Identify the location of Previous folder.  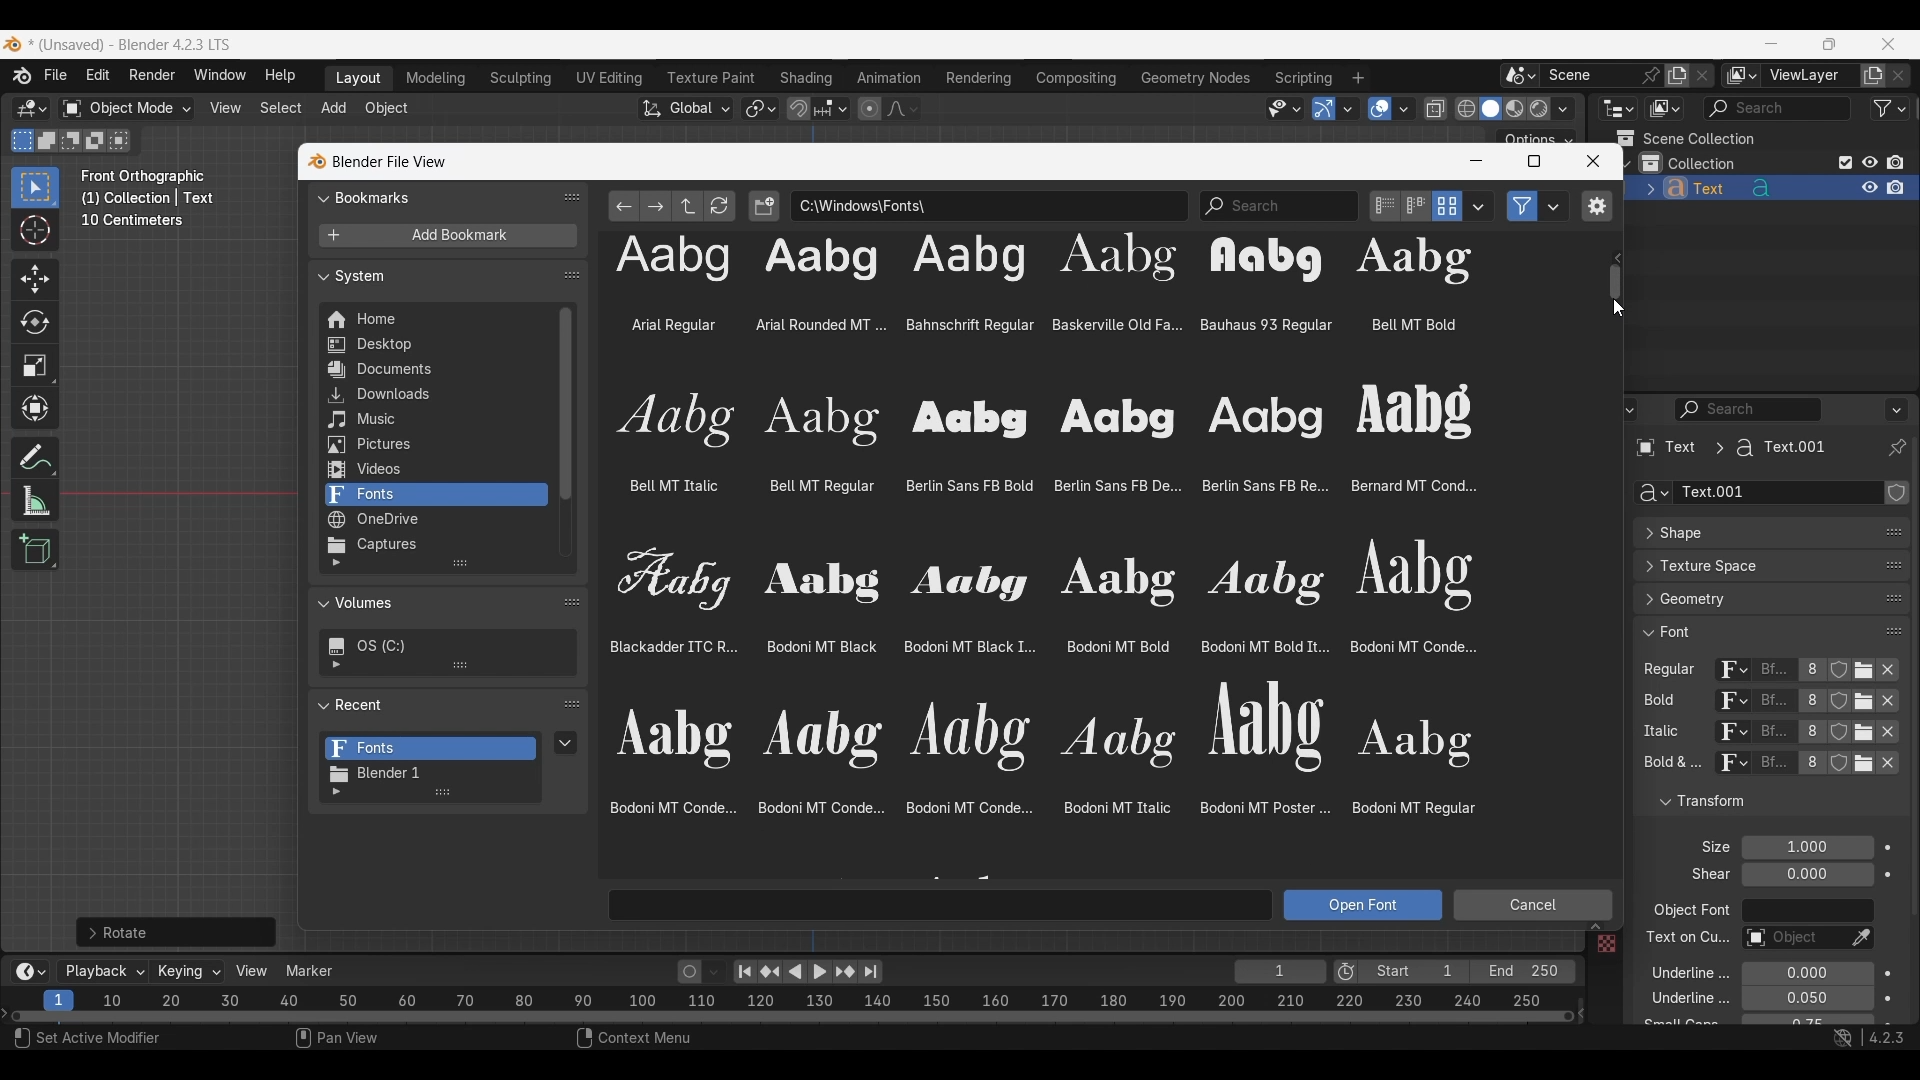
(625, 206).